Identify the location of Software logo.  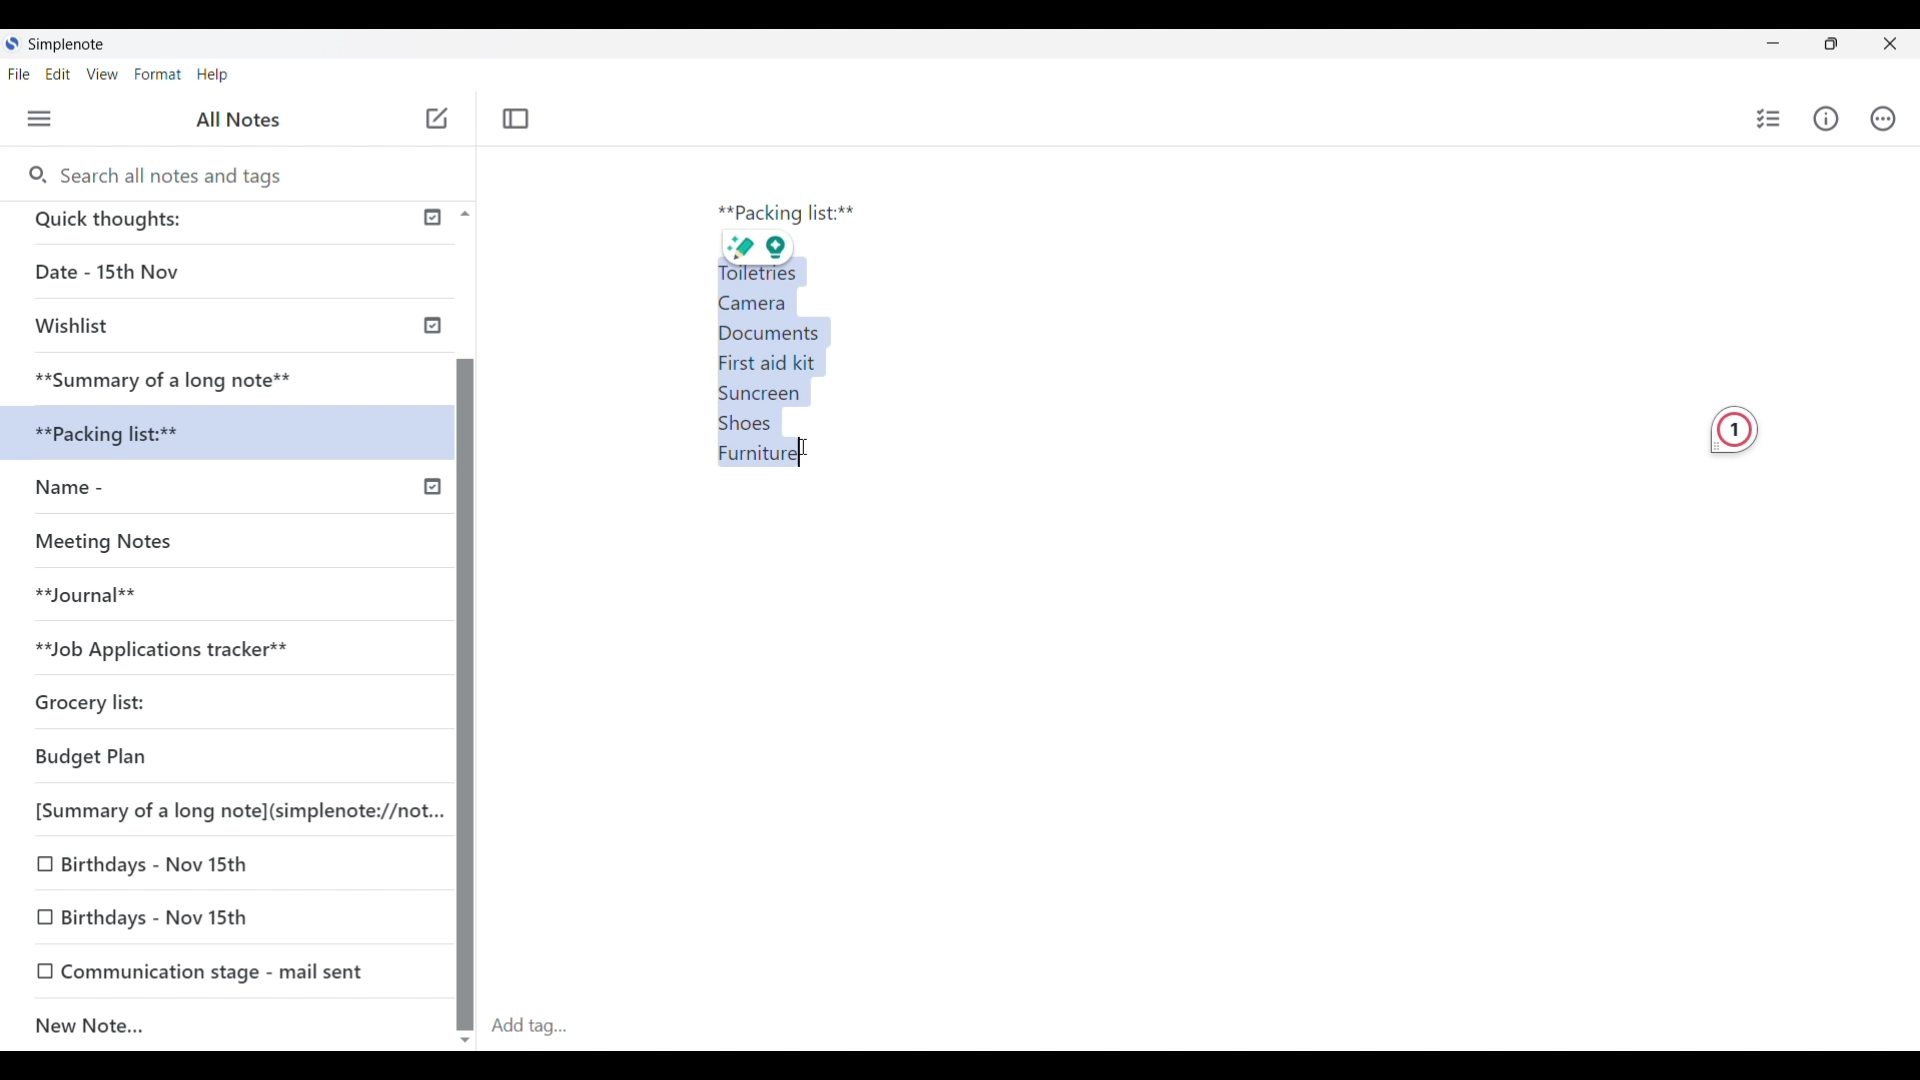
(11, 43).